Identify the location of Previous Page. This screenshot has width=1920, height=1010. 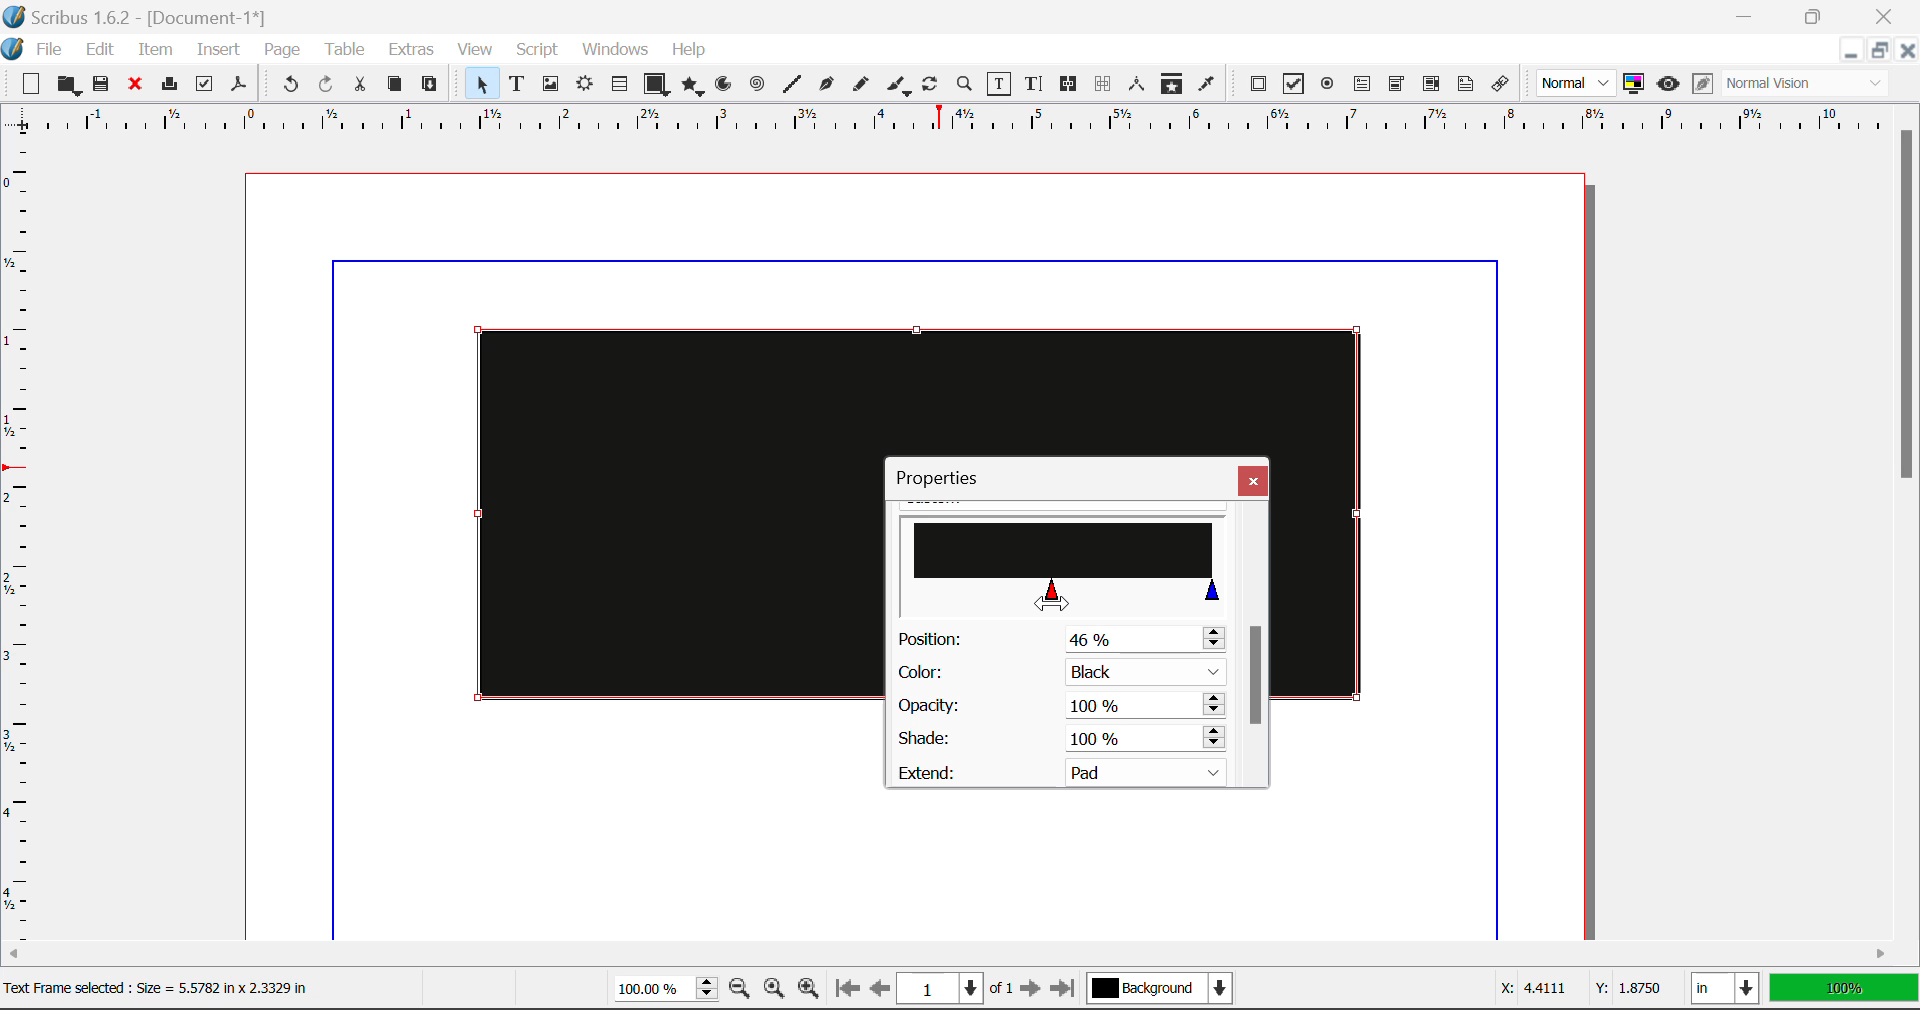
(880, 991).